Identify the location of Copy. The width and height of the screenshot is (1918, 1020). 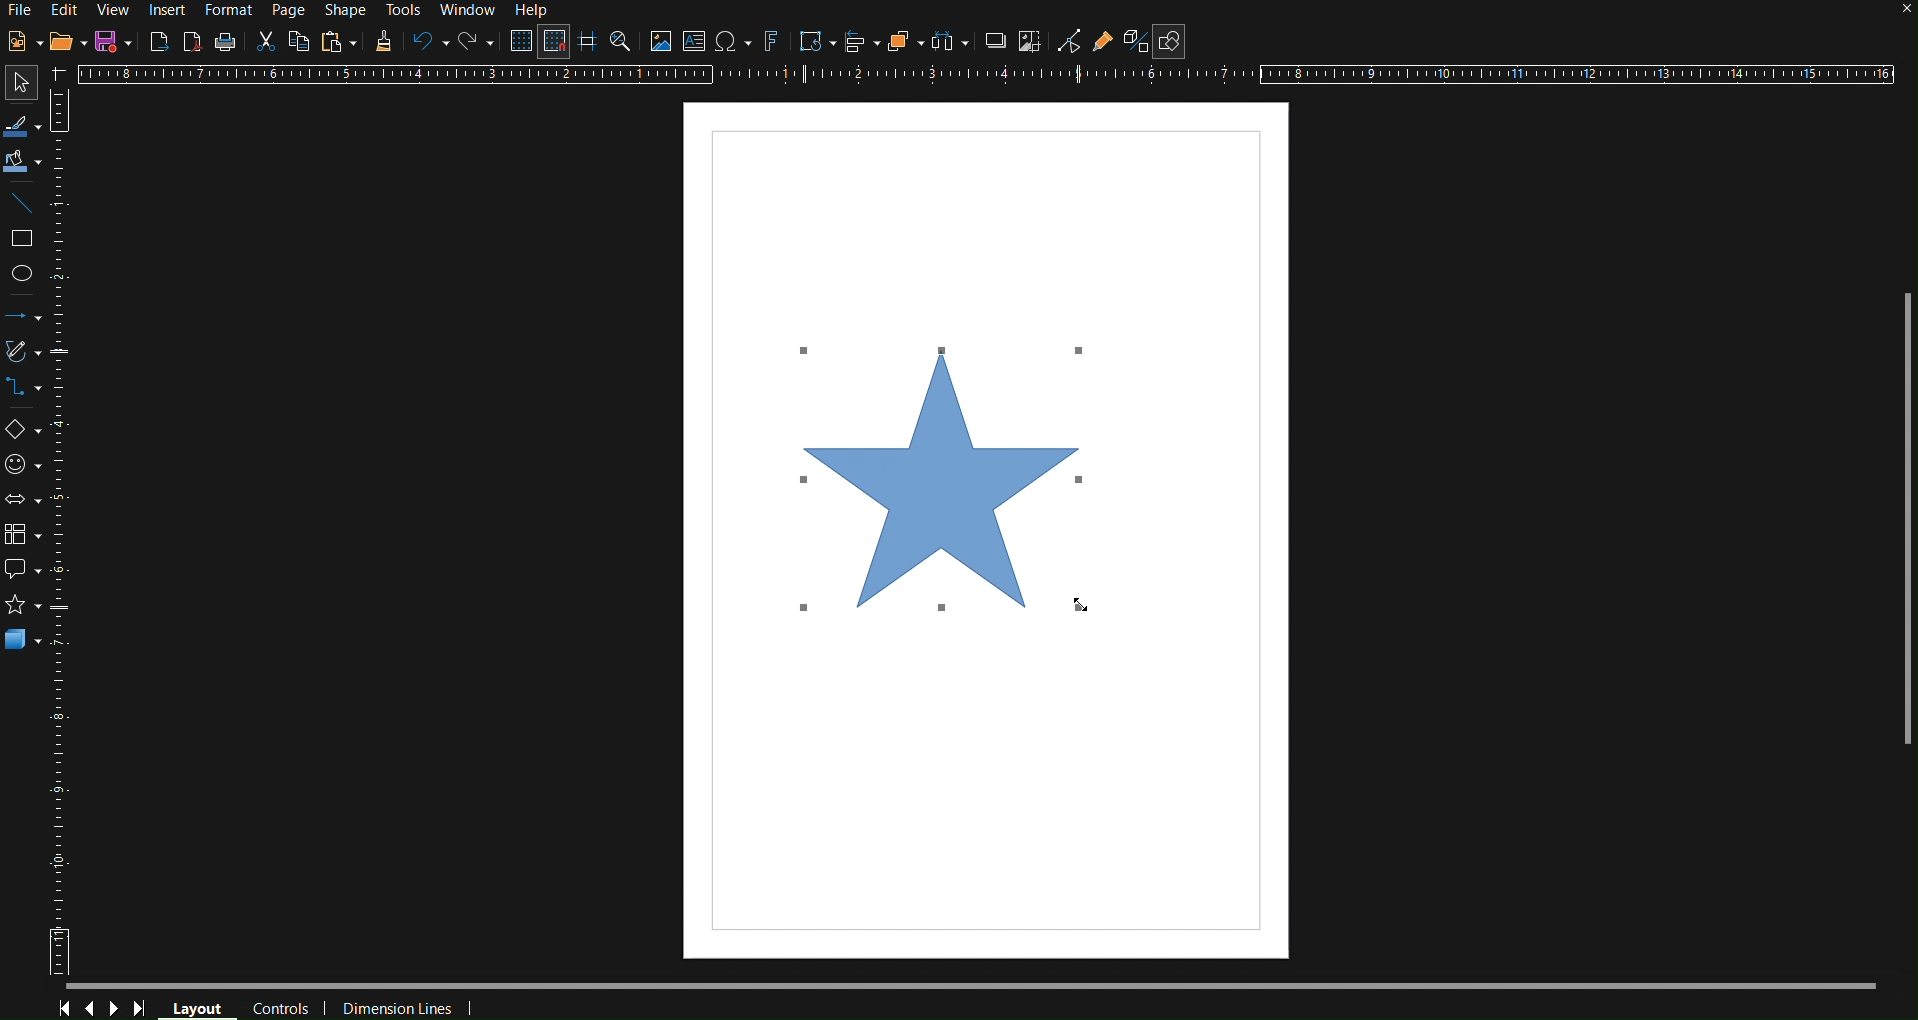
(297, 42).